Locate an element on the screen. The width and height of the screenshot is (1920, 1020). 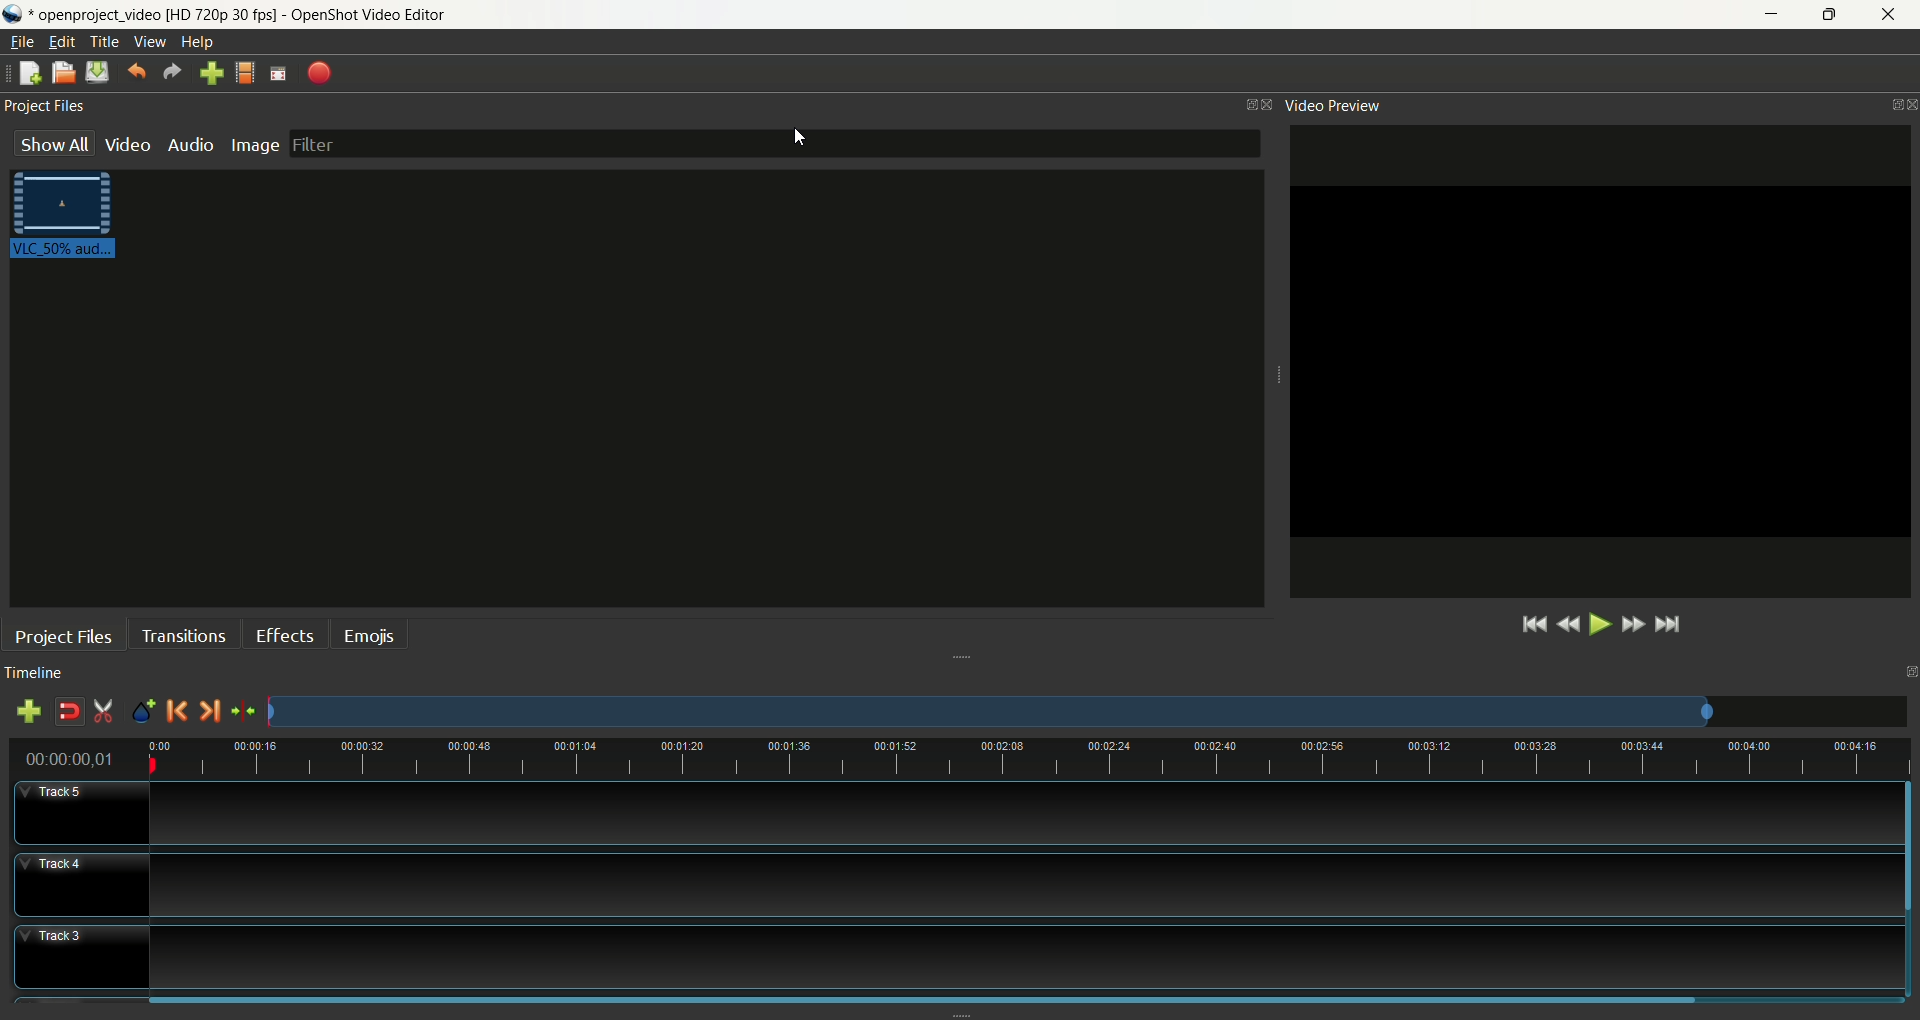
audio is located at coordinates (190, 144).